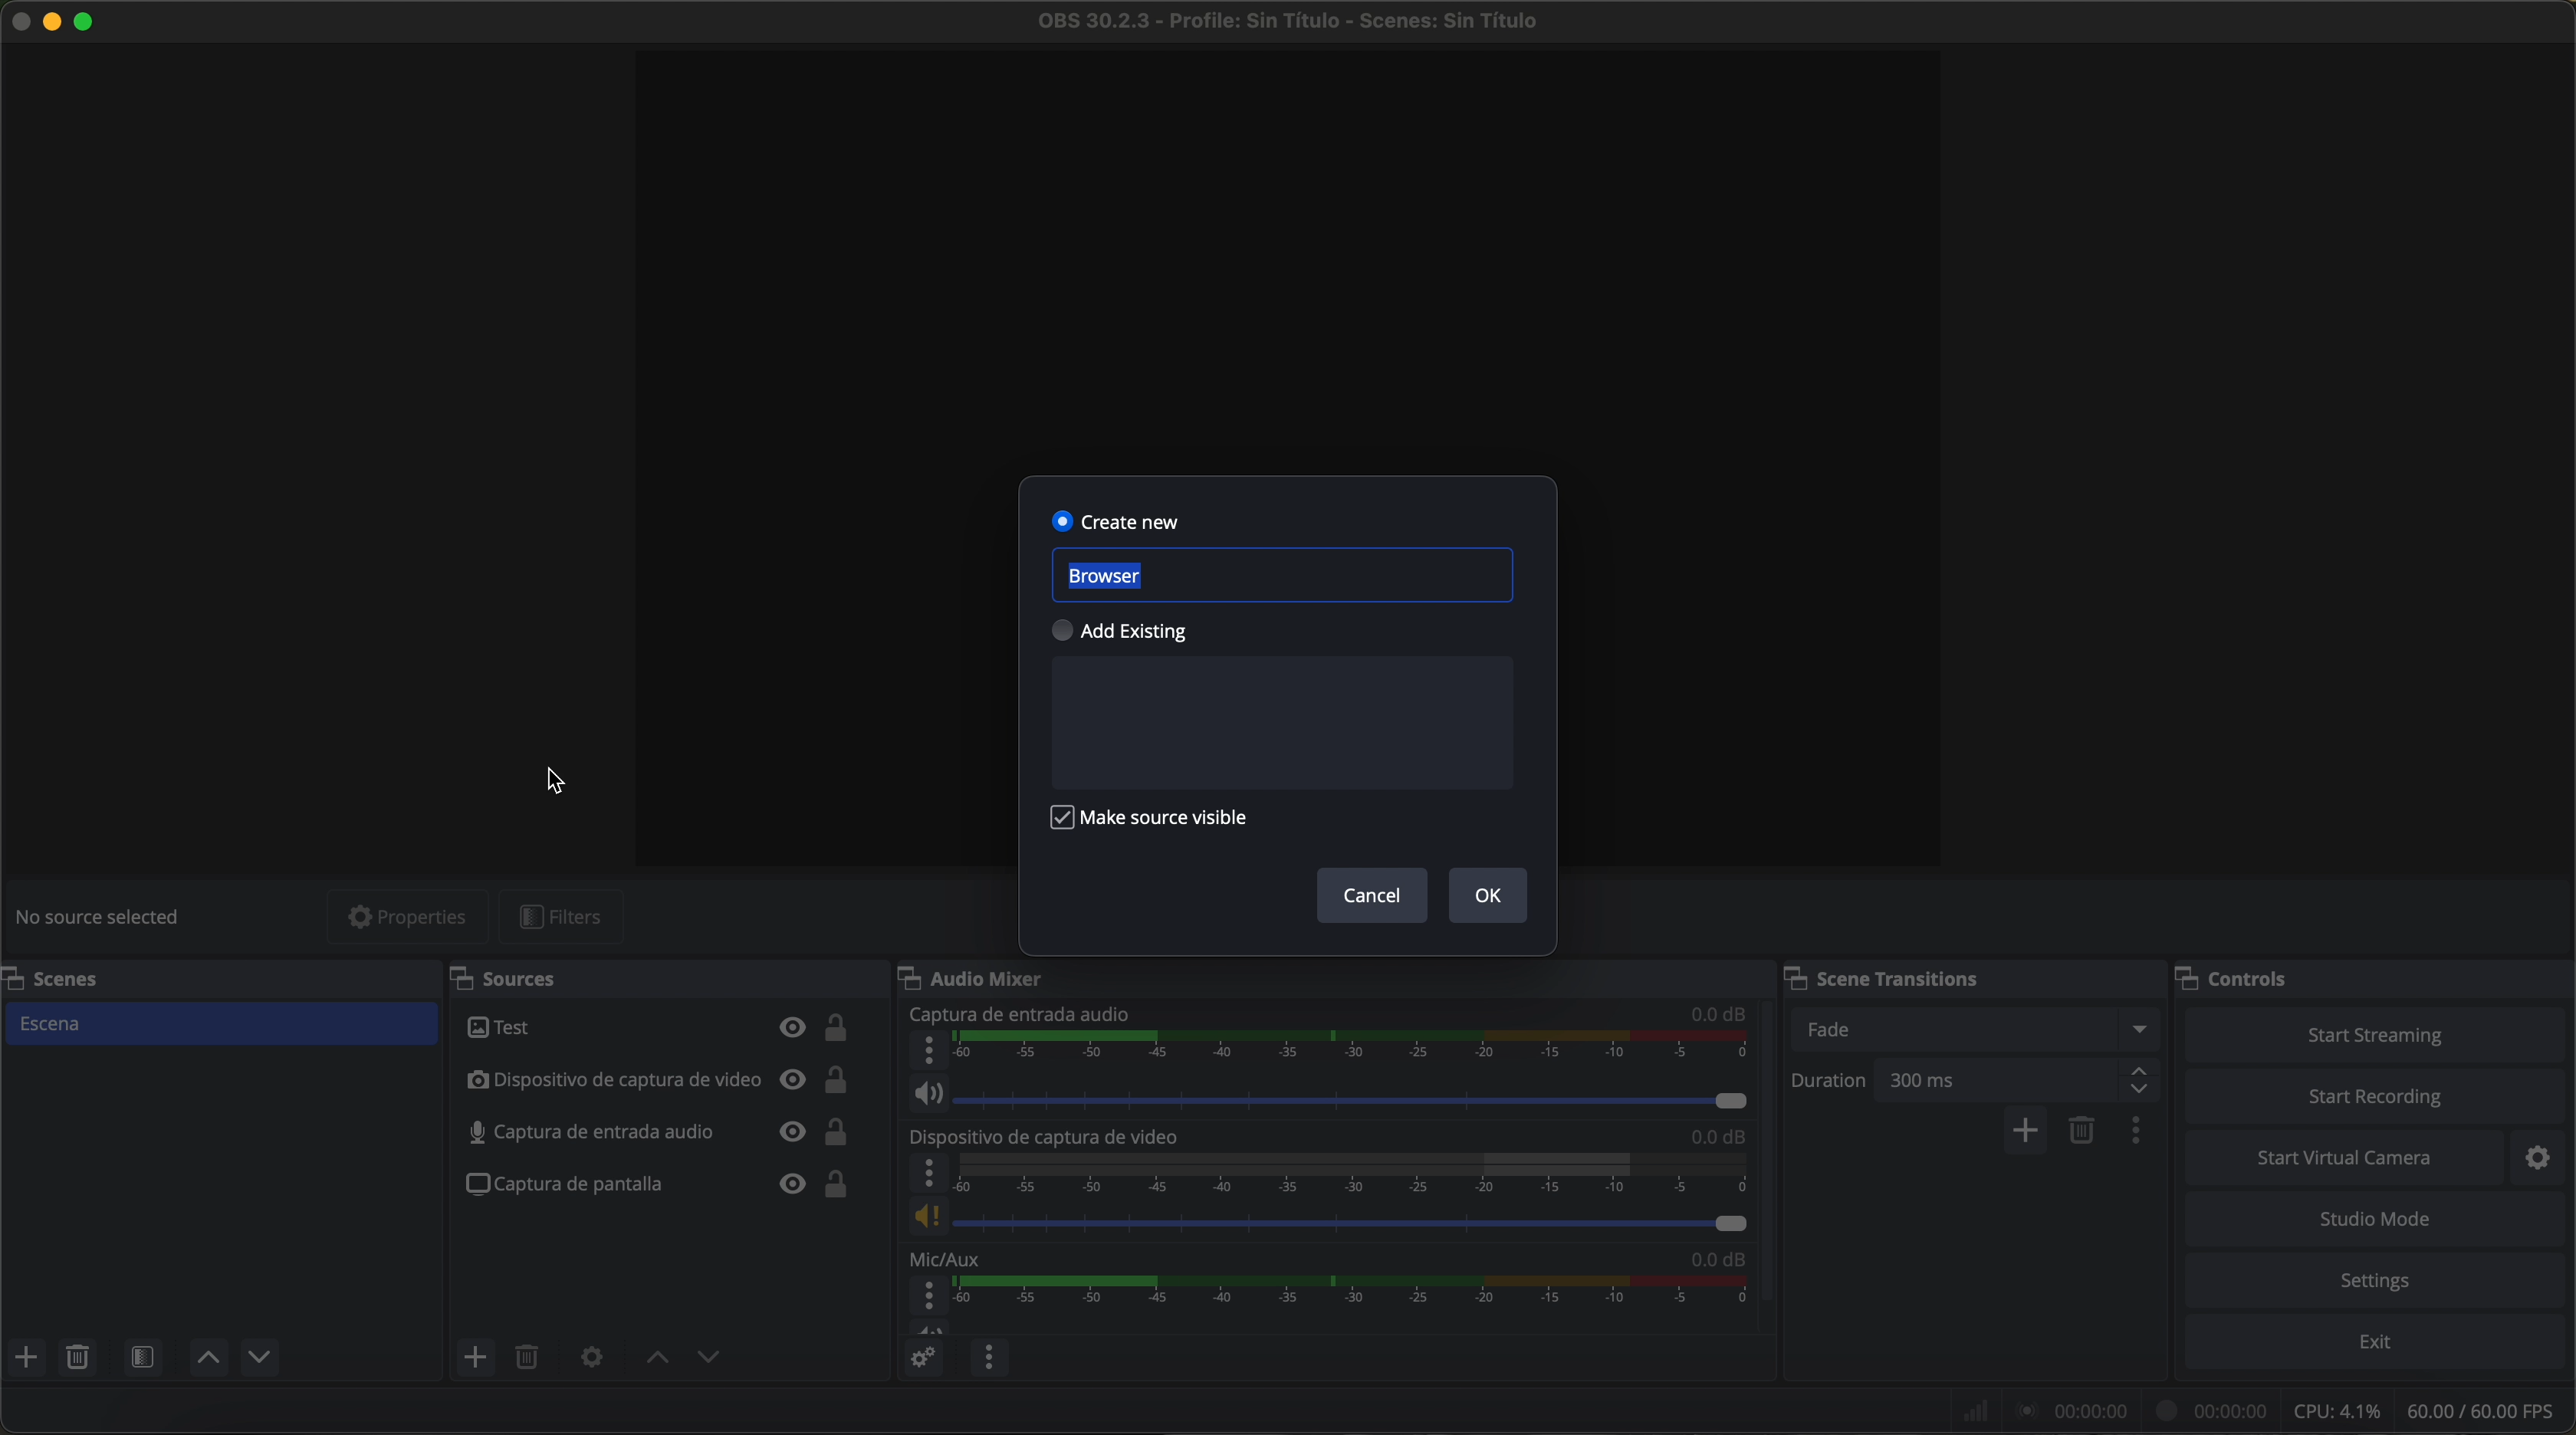 This screenshot has width=2576, height=1435. Describe the element at coordinates (142, 1356) in the screenshot. I see `open scene filters` at that location.